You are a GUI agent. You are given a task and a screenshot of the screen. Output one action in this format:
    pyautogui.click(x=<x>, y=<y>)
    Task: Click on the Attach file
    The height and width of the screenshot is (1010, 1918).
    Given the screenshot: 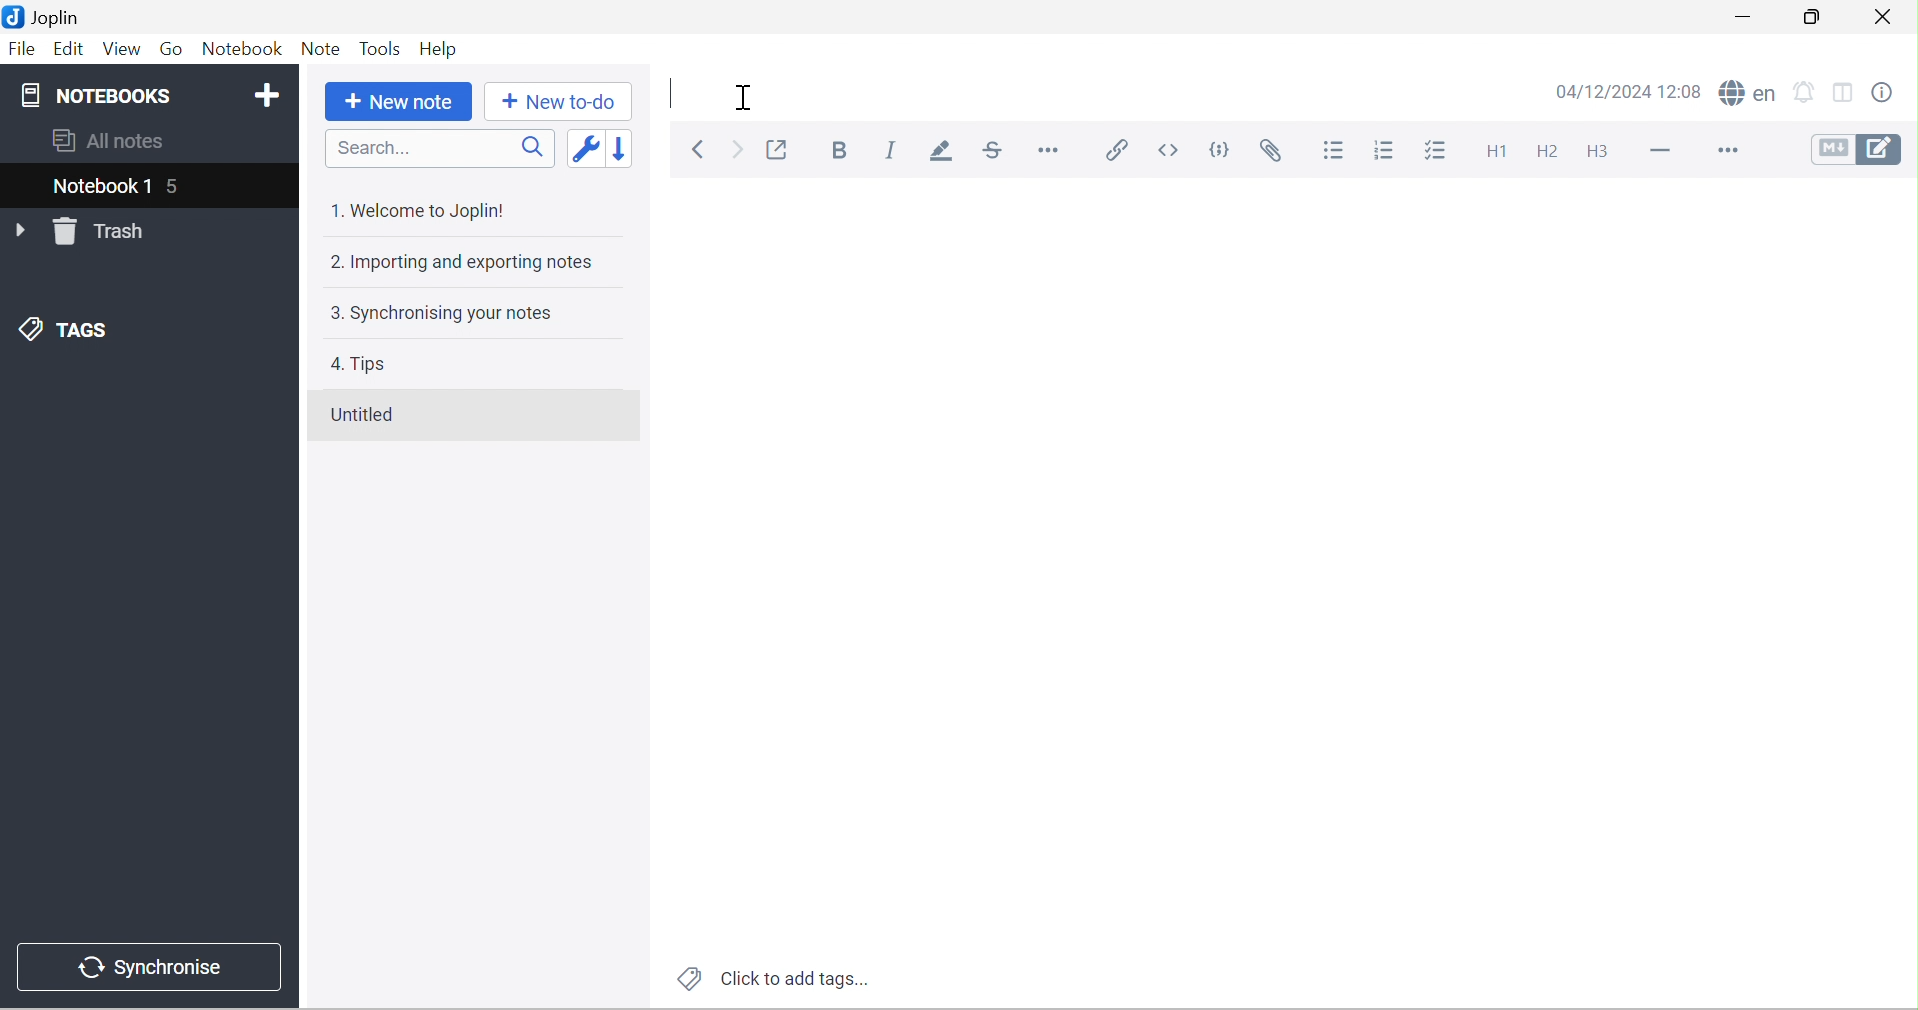 What is the action you would take?
    pyautogui.click(x=1282, y=151)
    